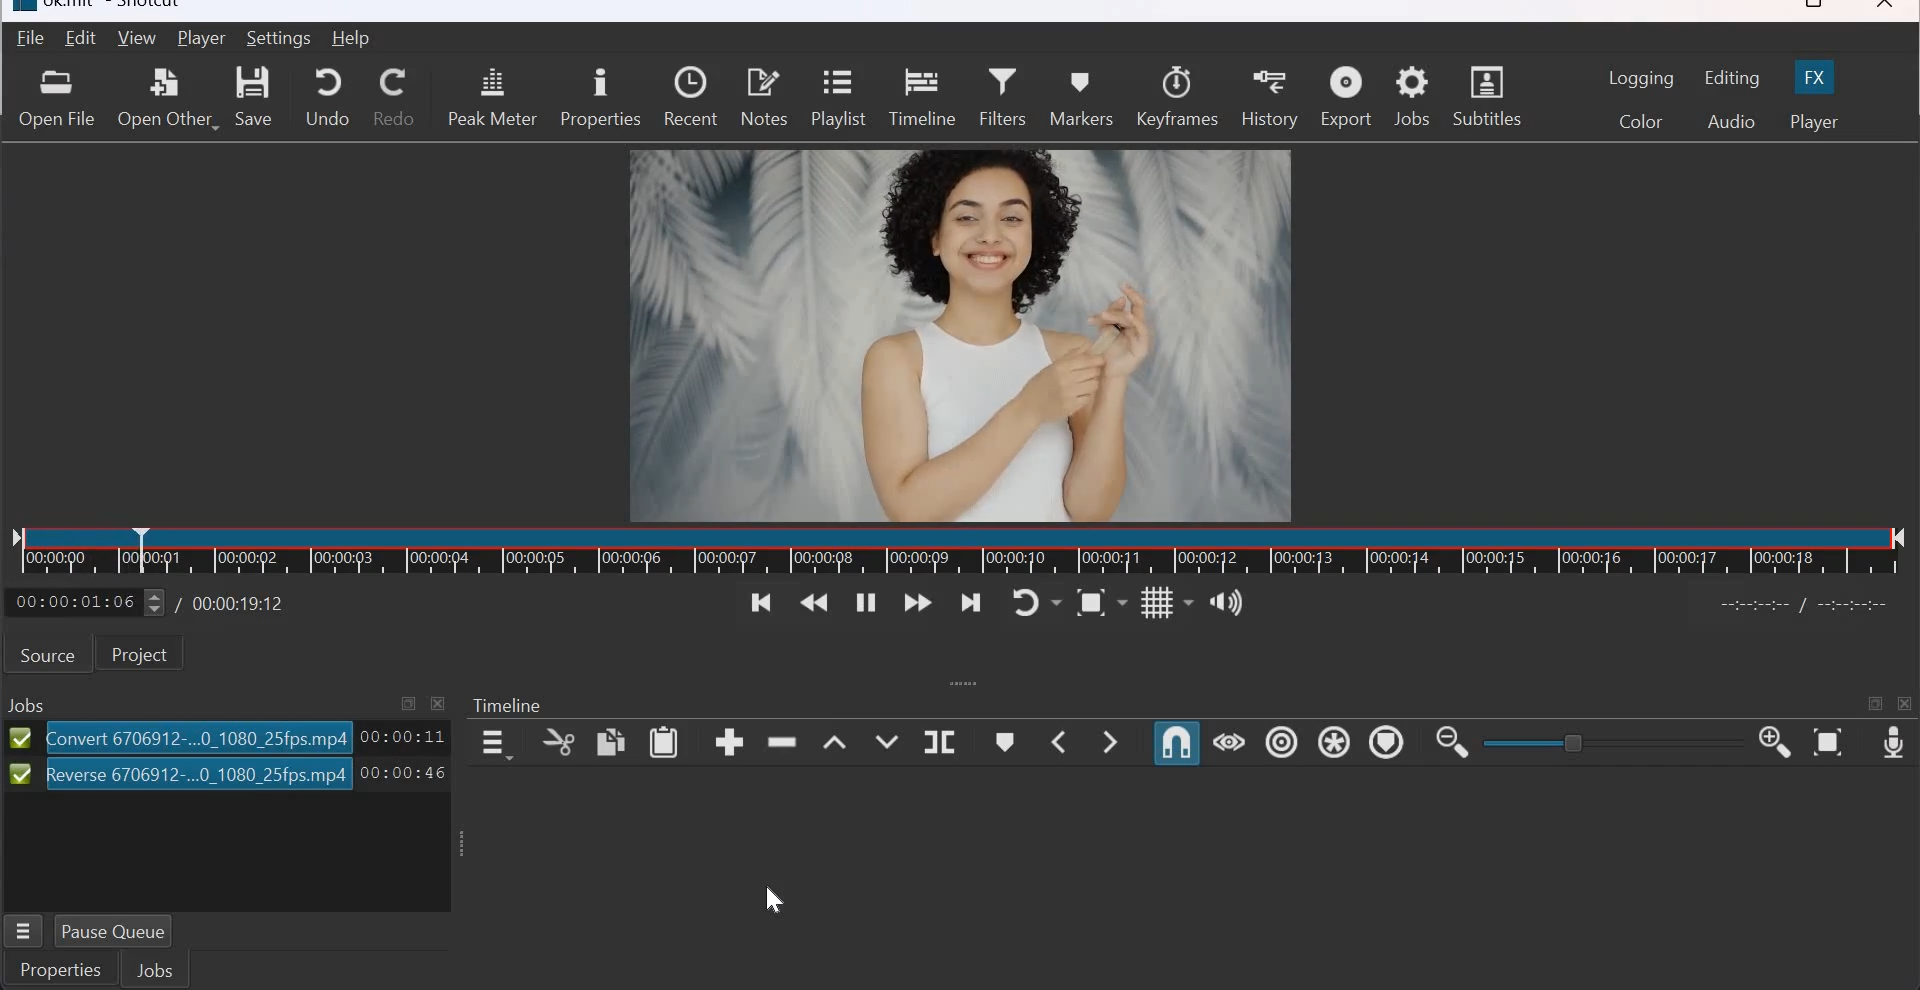 The width and height of the screenshot is (1920, 990). I want to click on Duration, so click(404, 736).